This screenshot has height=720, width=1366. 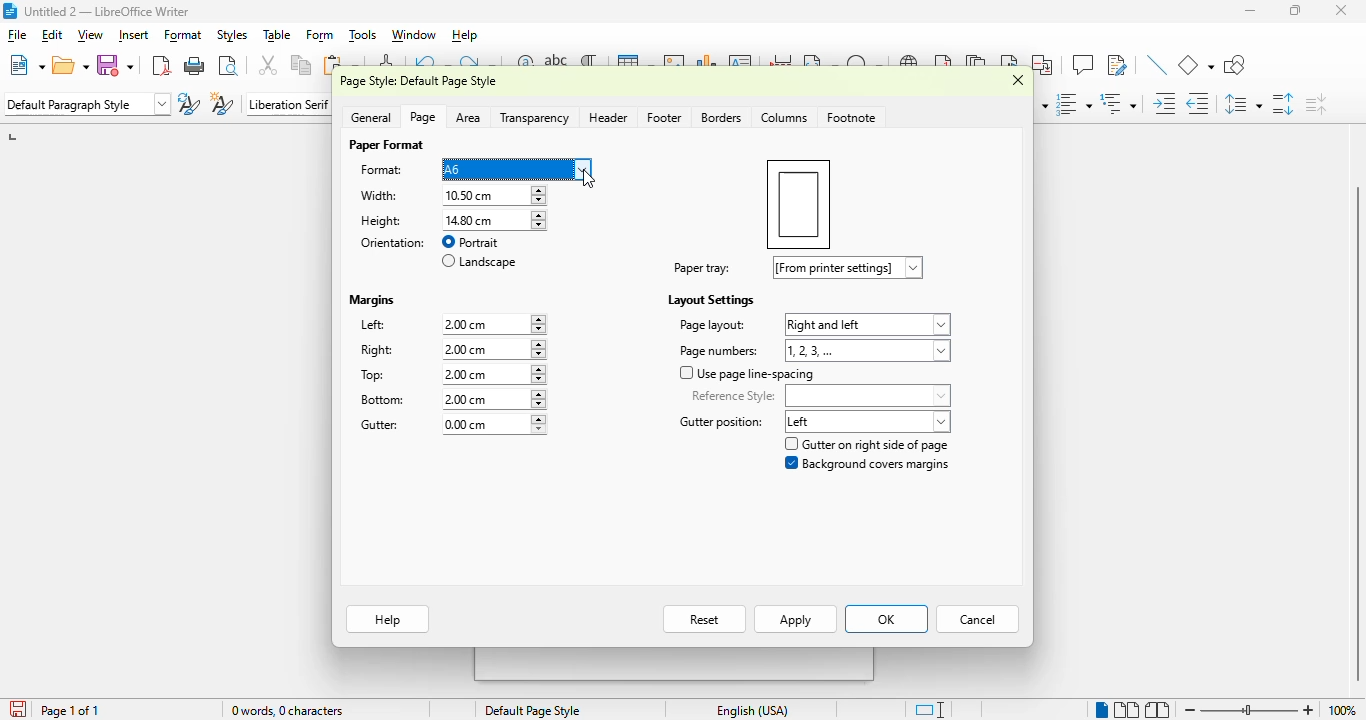 I want to click on title, so click(x=107, y=11).